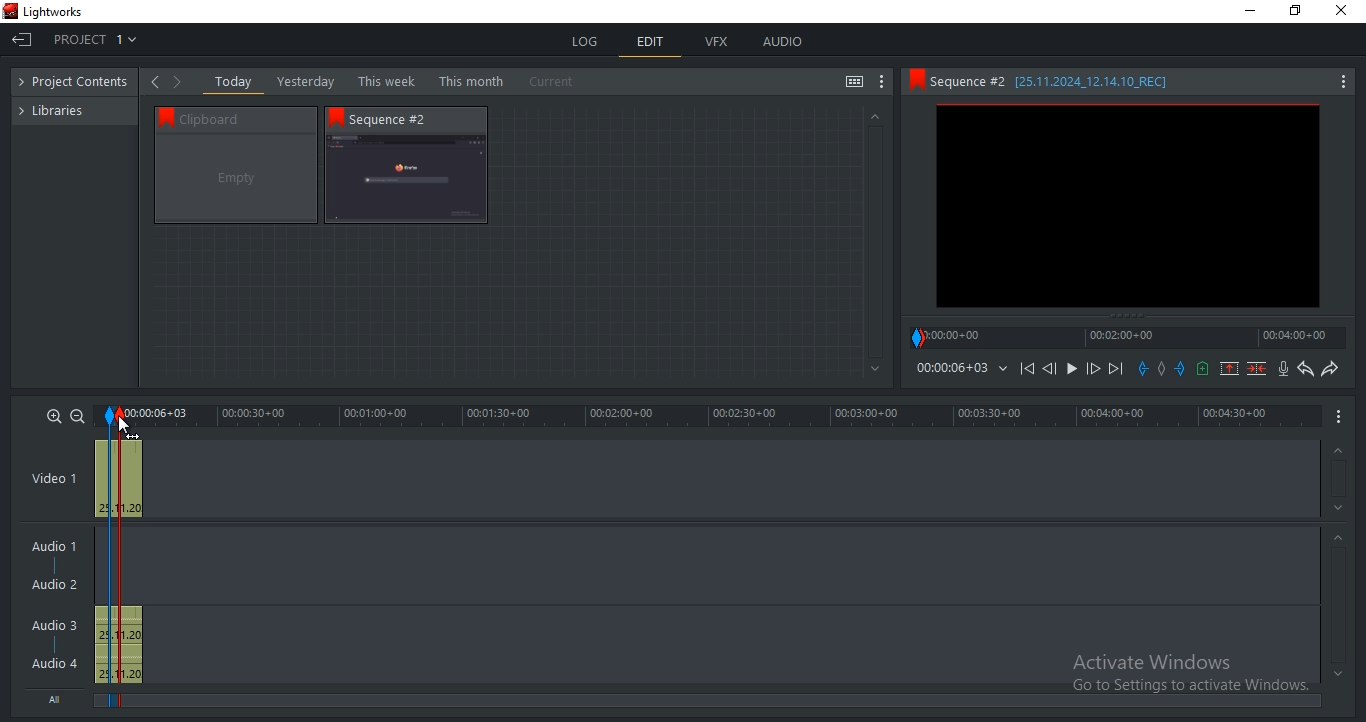 Image resolution: width=1366 pixels, height=722 pixels. Describe the element at coordinates (118, 645) in the screenshot. I see `audio` at that location.